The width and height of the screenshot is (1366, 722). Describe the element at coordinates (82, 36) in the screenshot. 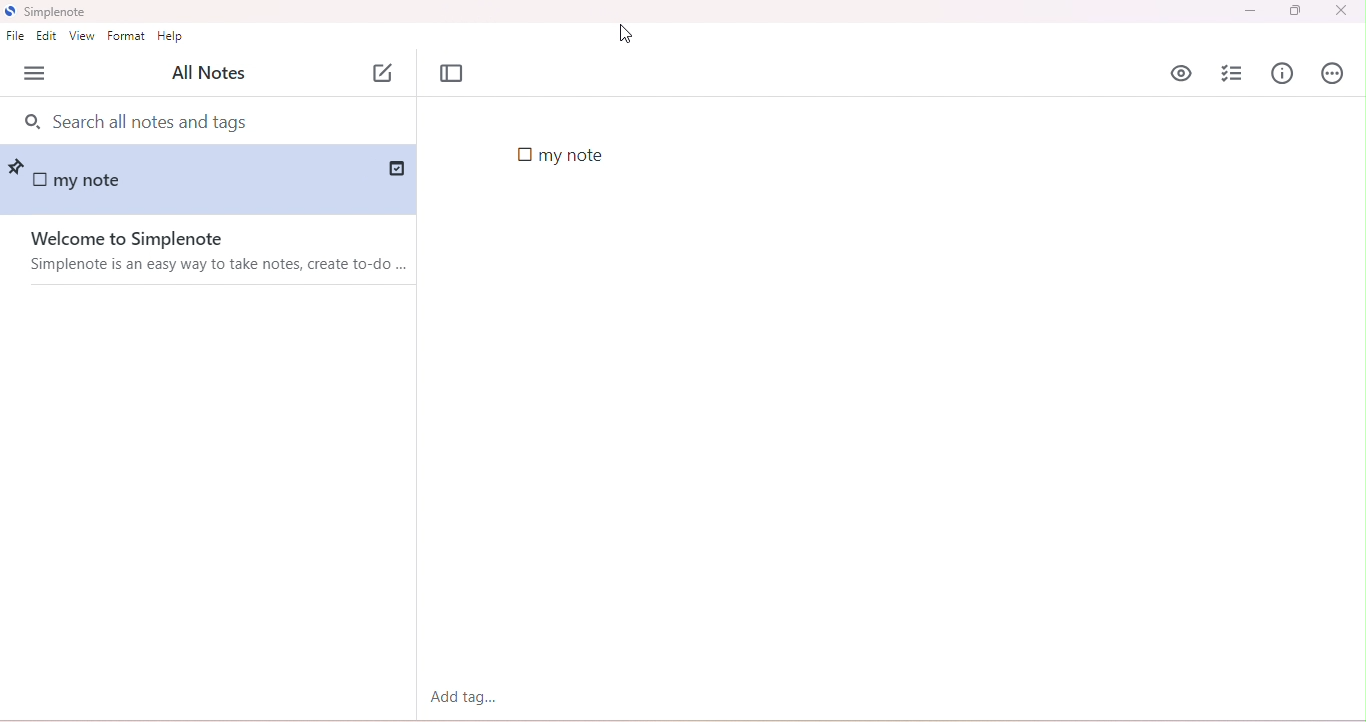

I see `view` at that location.